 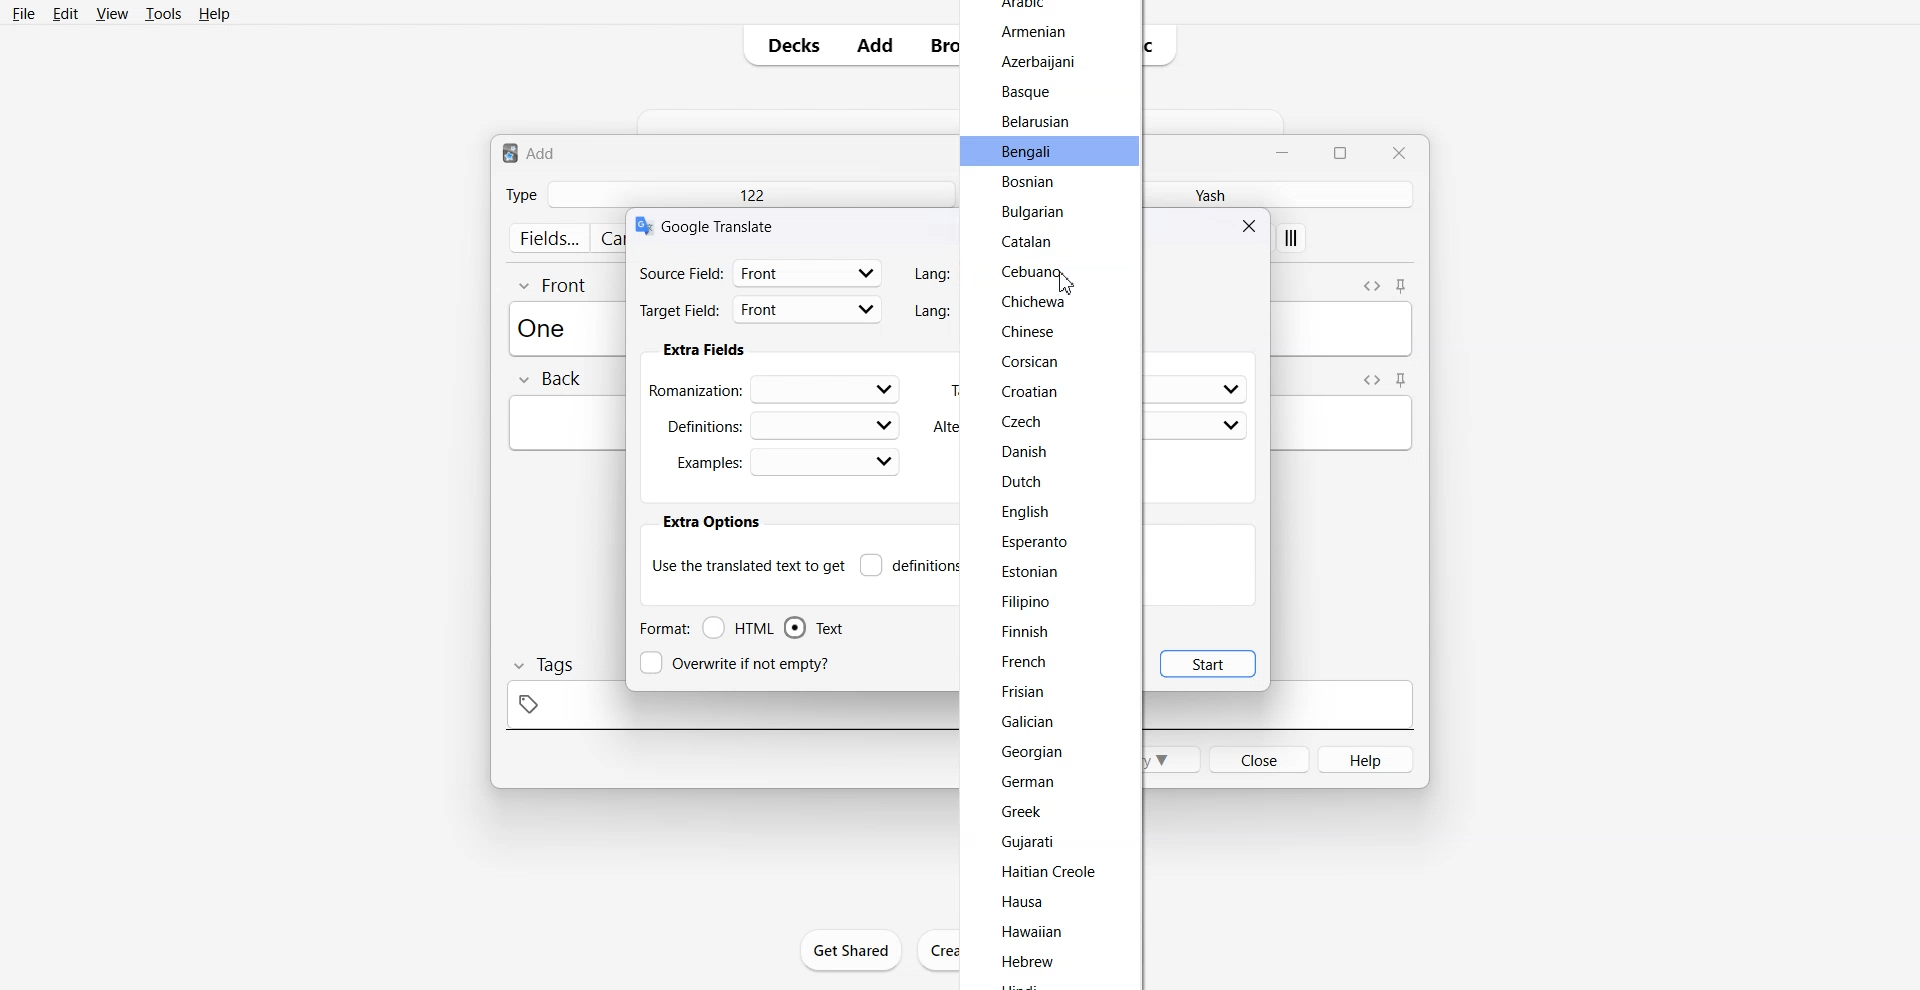 What do you see at coordinates (852, 950) in the screenshot?
I see `Get Shared` at bounding box center [852, 950].